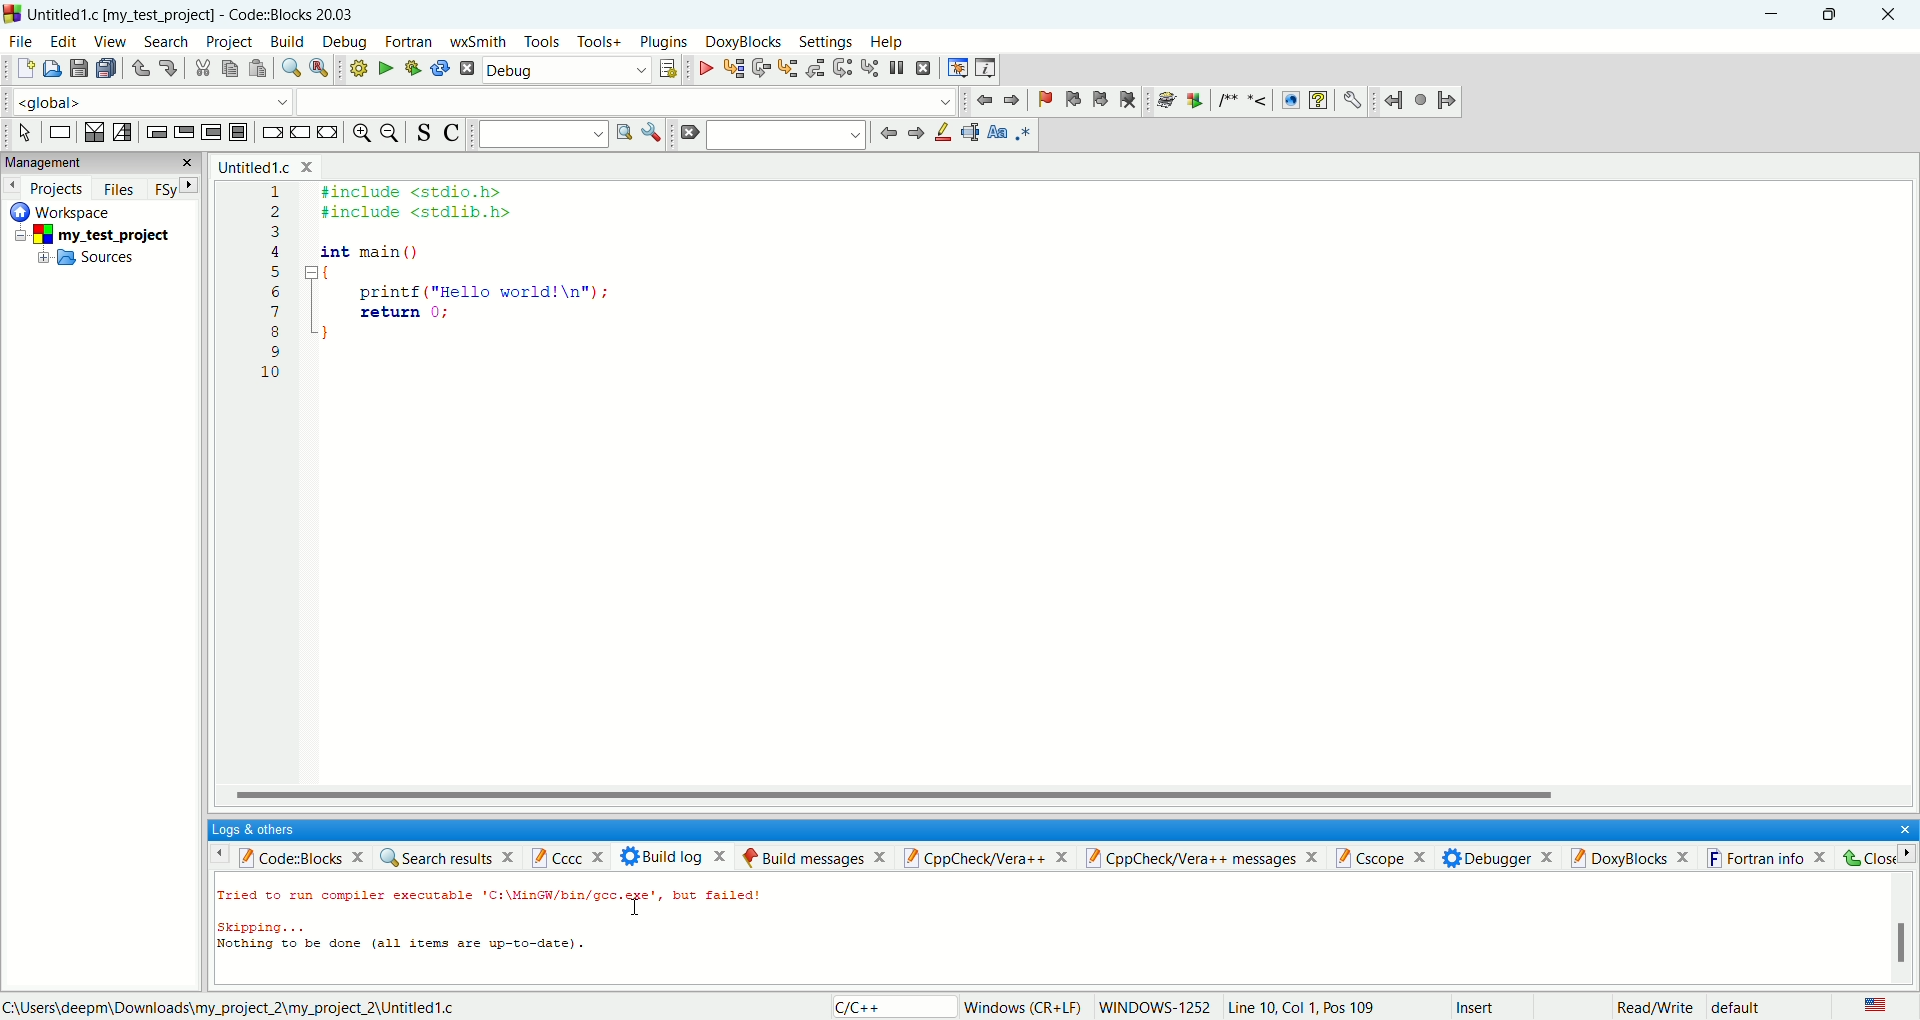  I want to click on default, so click(1739, 1009).